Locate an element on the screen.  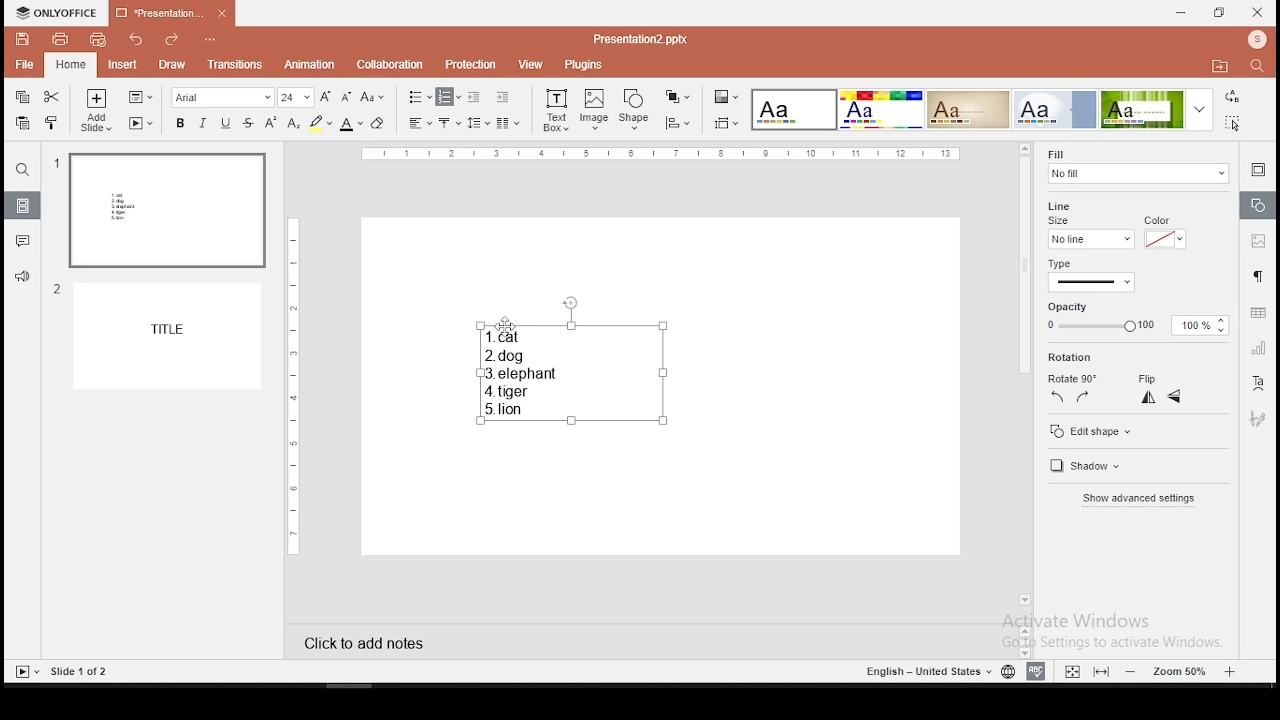
horizontal align is located at coordinates (419, 124).